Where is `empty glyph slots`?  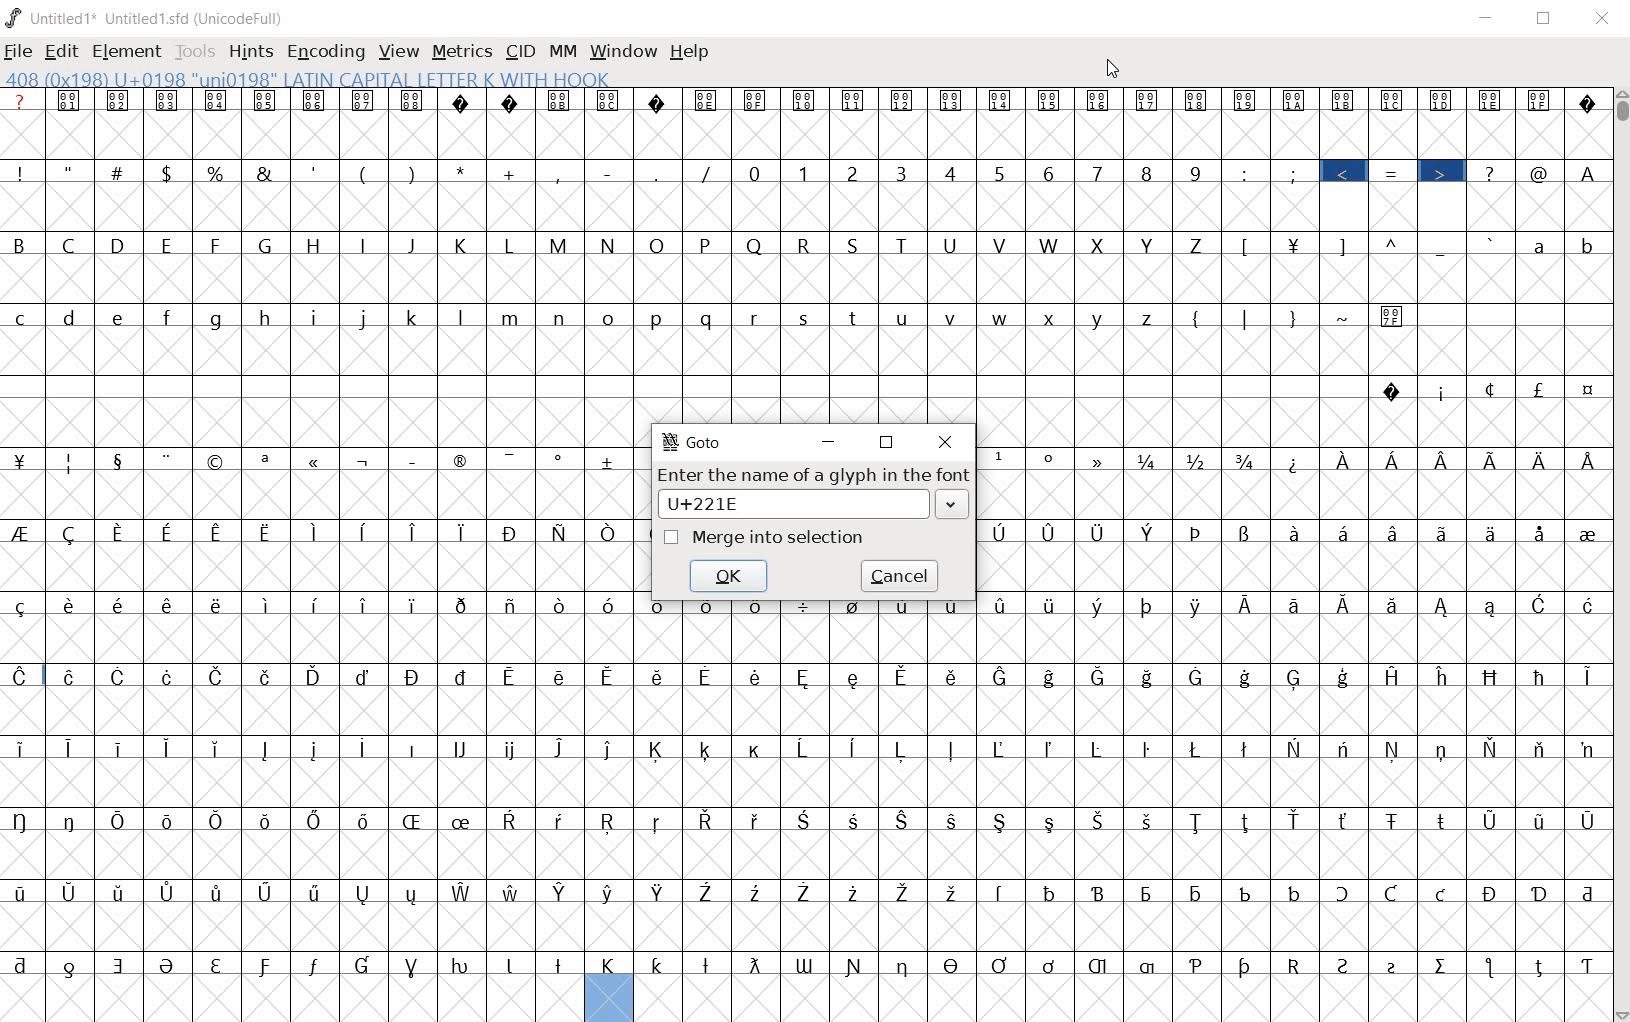 empty glyph slots is located at coordinates (1297, 422).